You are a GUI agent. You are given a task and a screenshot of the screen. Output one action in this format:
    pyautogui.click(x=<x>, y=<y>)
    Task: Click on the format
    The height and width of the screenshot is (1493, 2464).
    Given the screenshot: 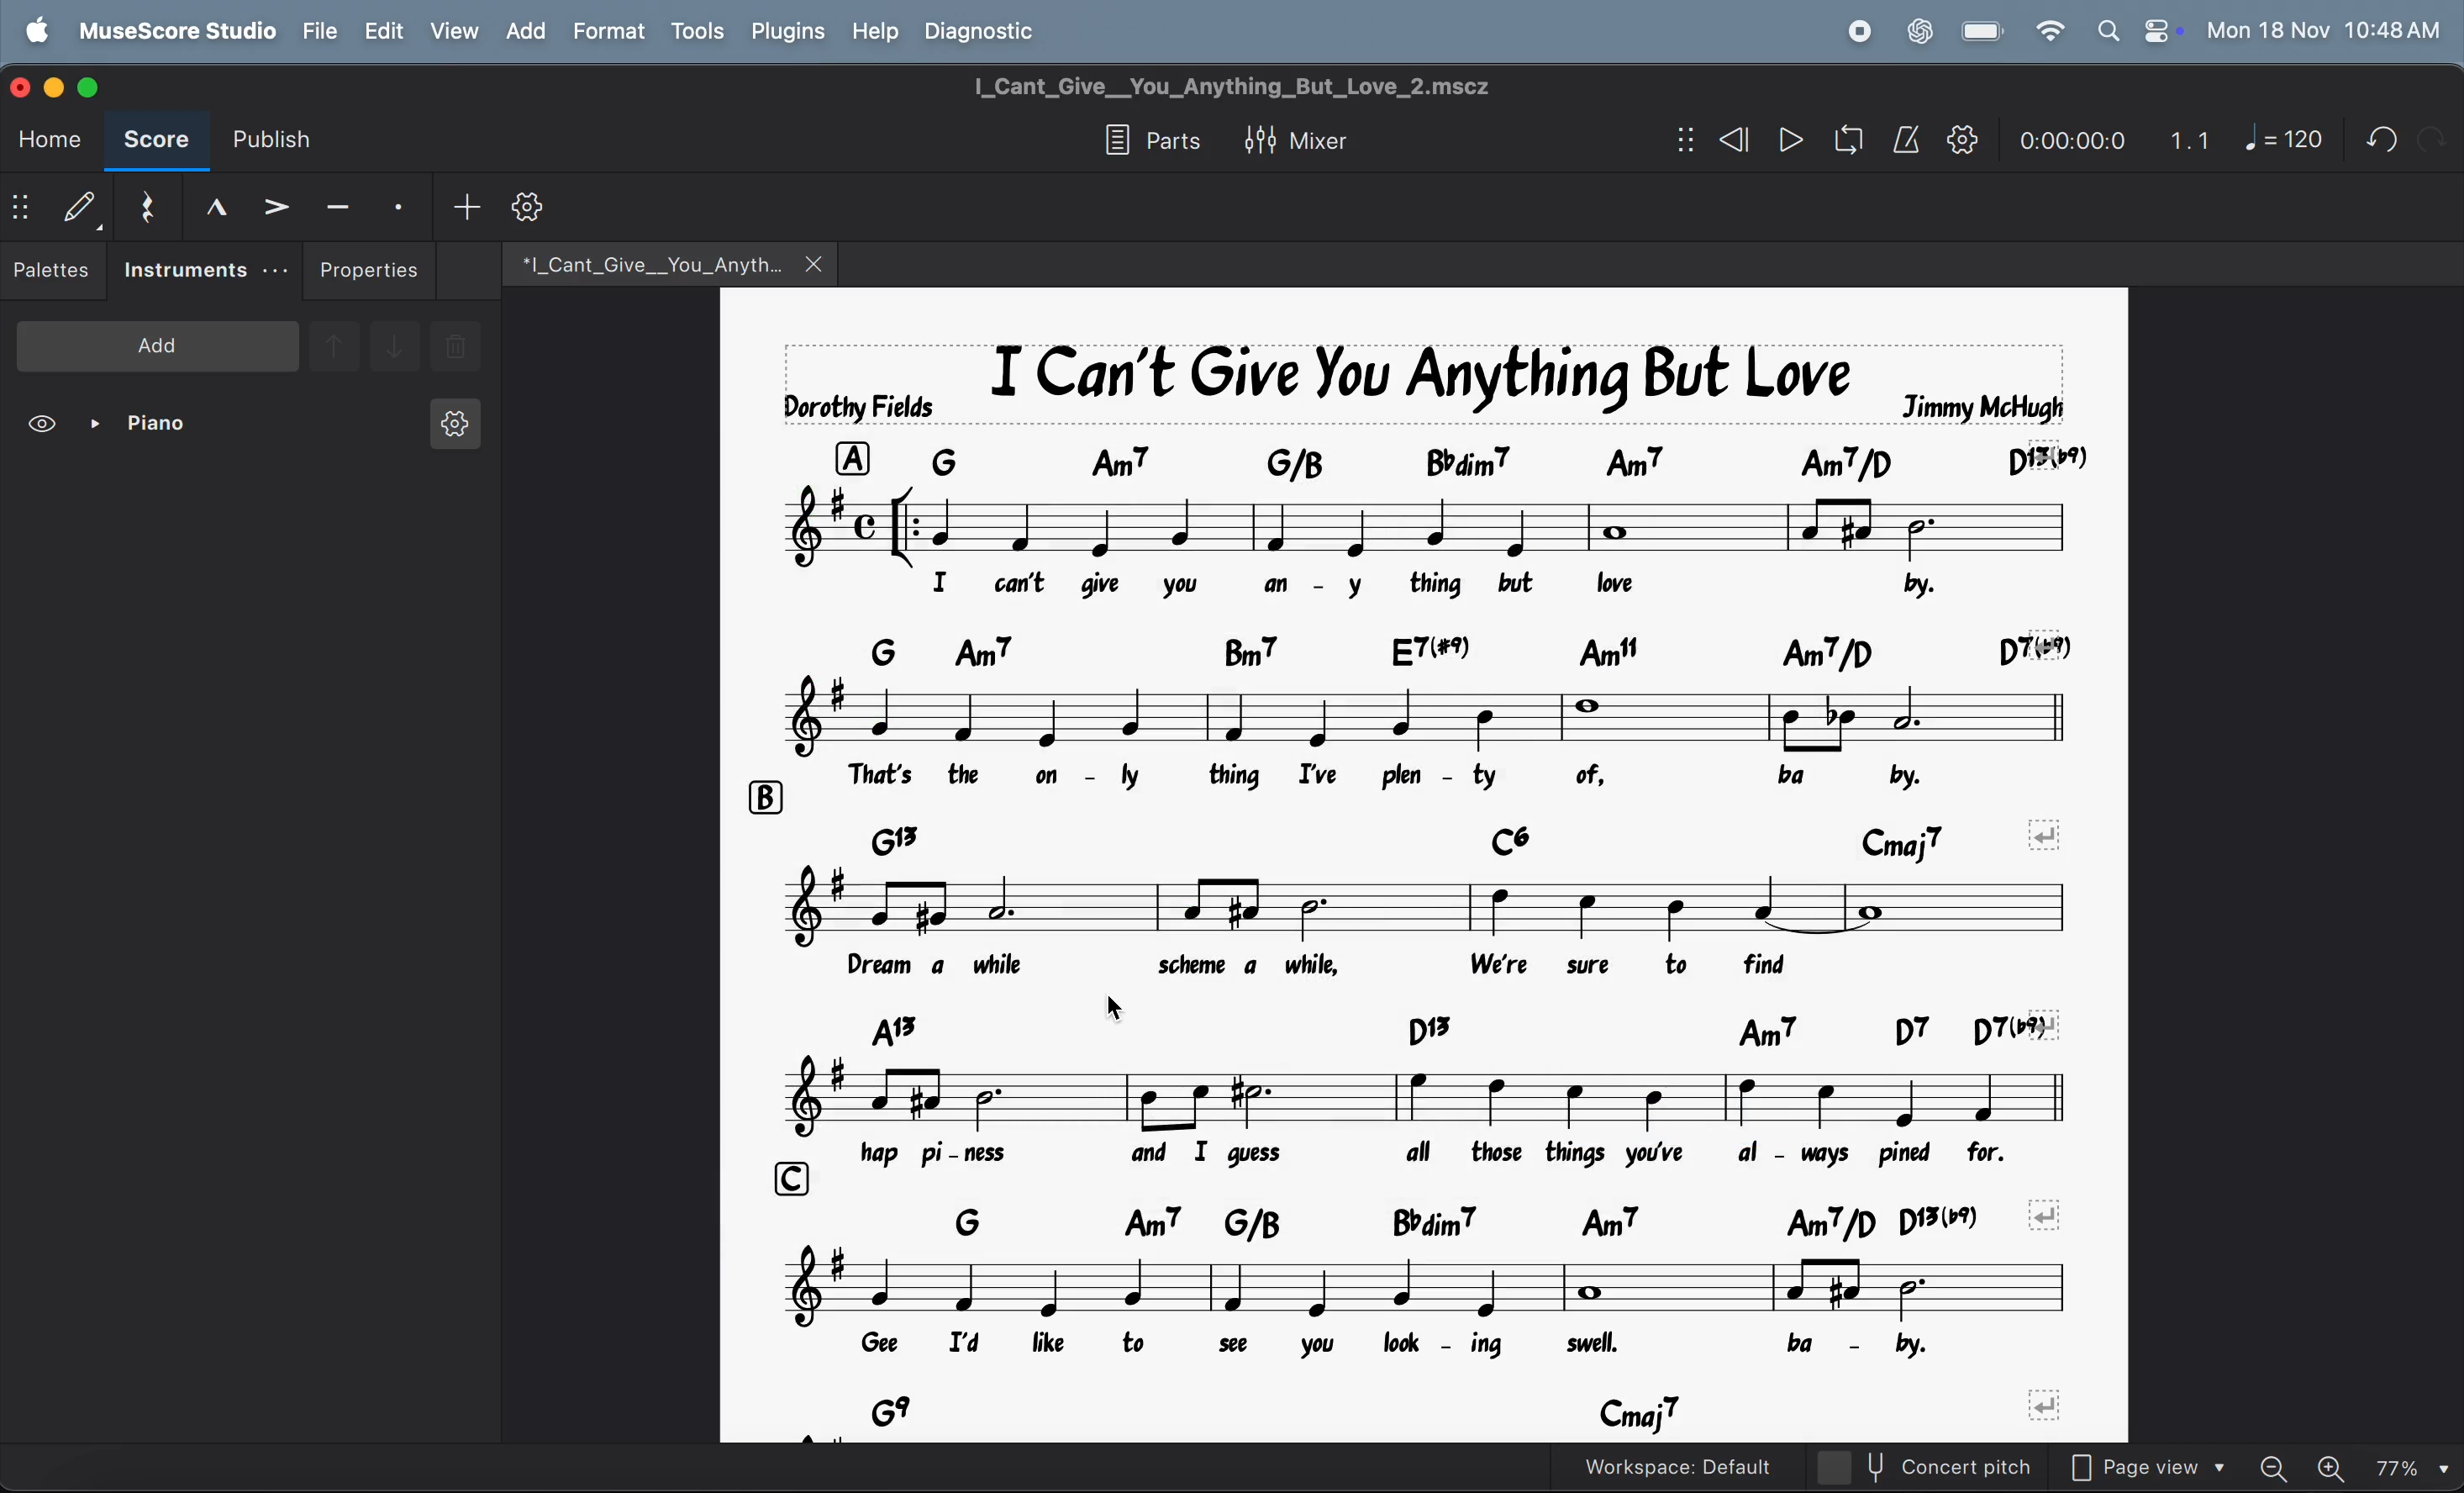 What is the action you would take?
    pyautogui.click(x=607, y=31)
    